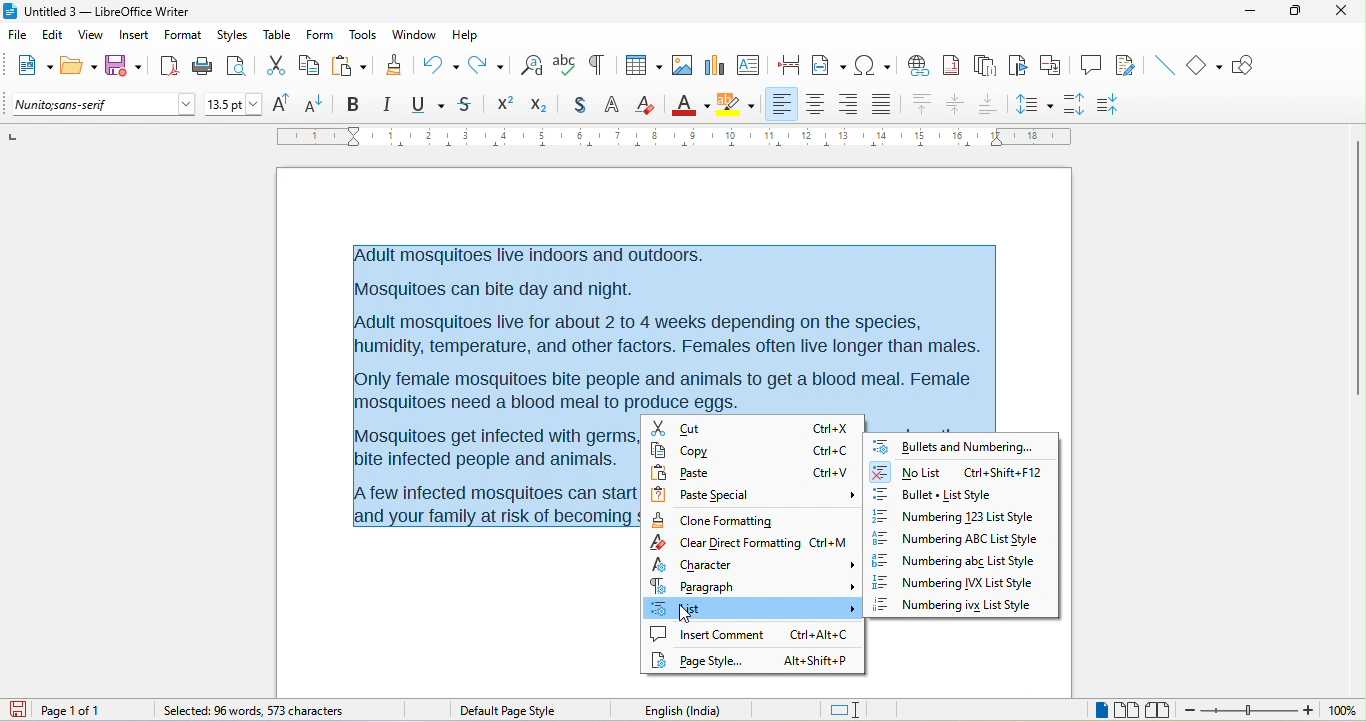 The image size is (1366, 722). Describe the element at coordinates (755, 495) in the screenshot. I see `paste special` at that location.